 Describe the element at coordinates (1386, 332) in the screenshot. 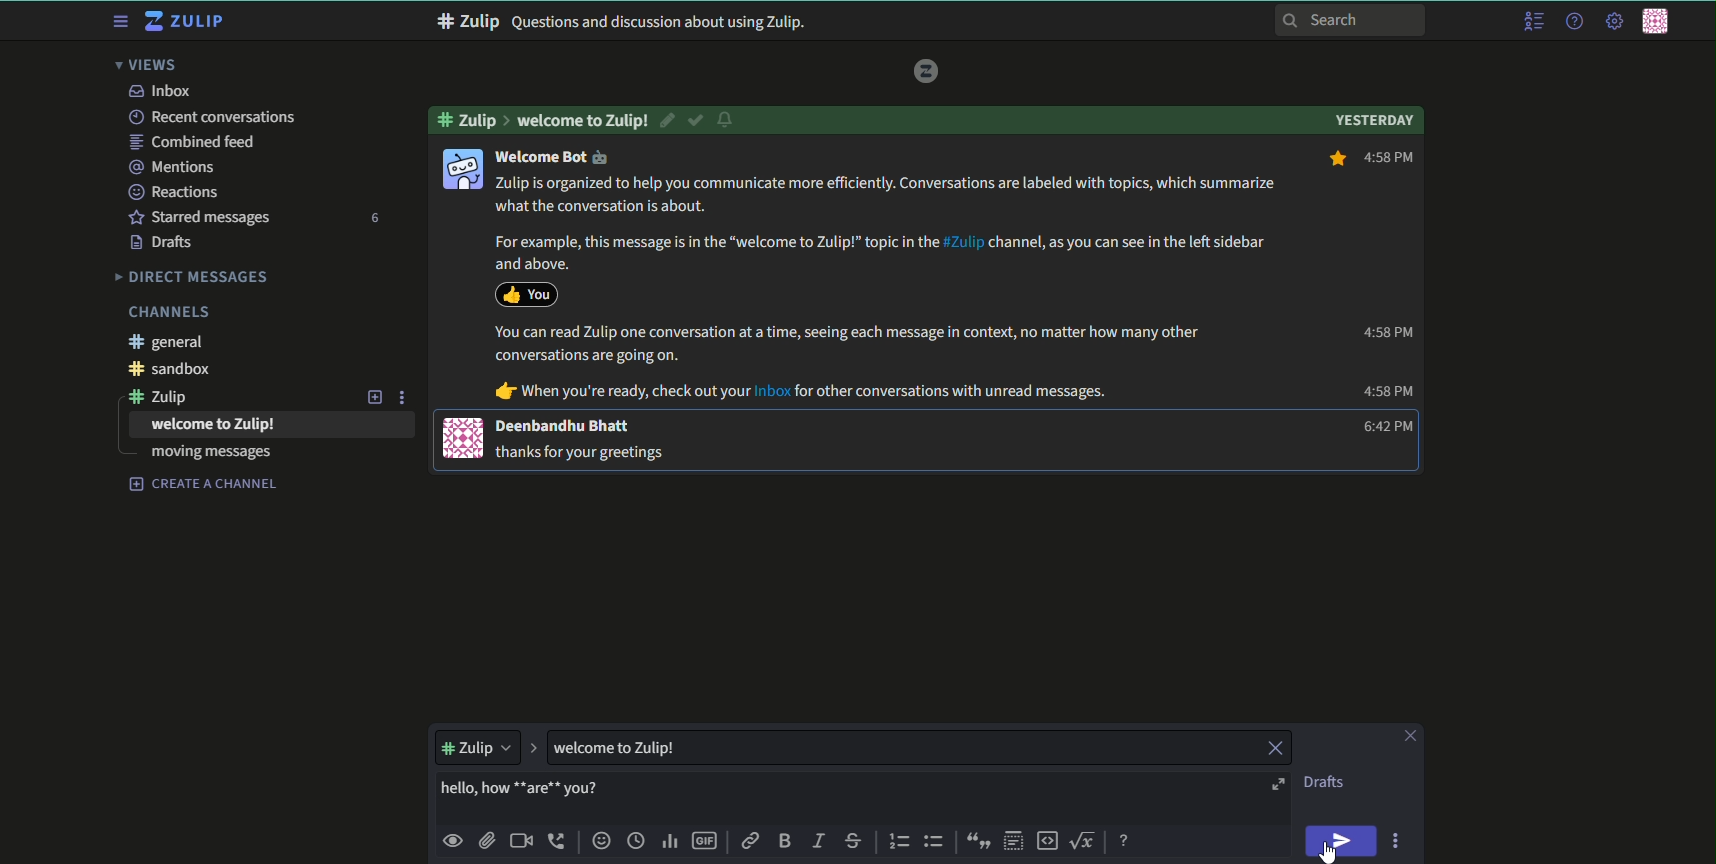

I see `4:58 PM` at that location.